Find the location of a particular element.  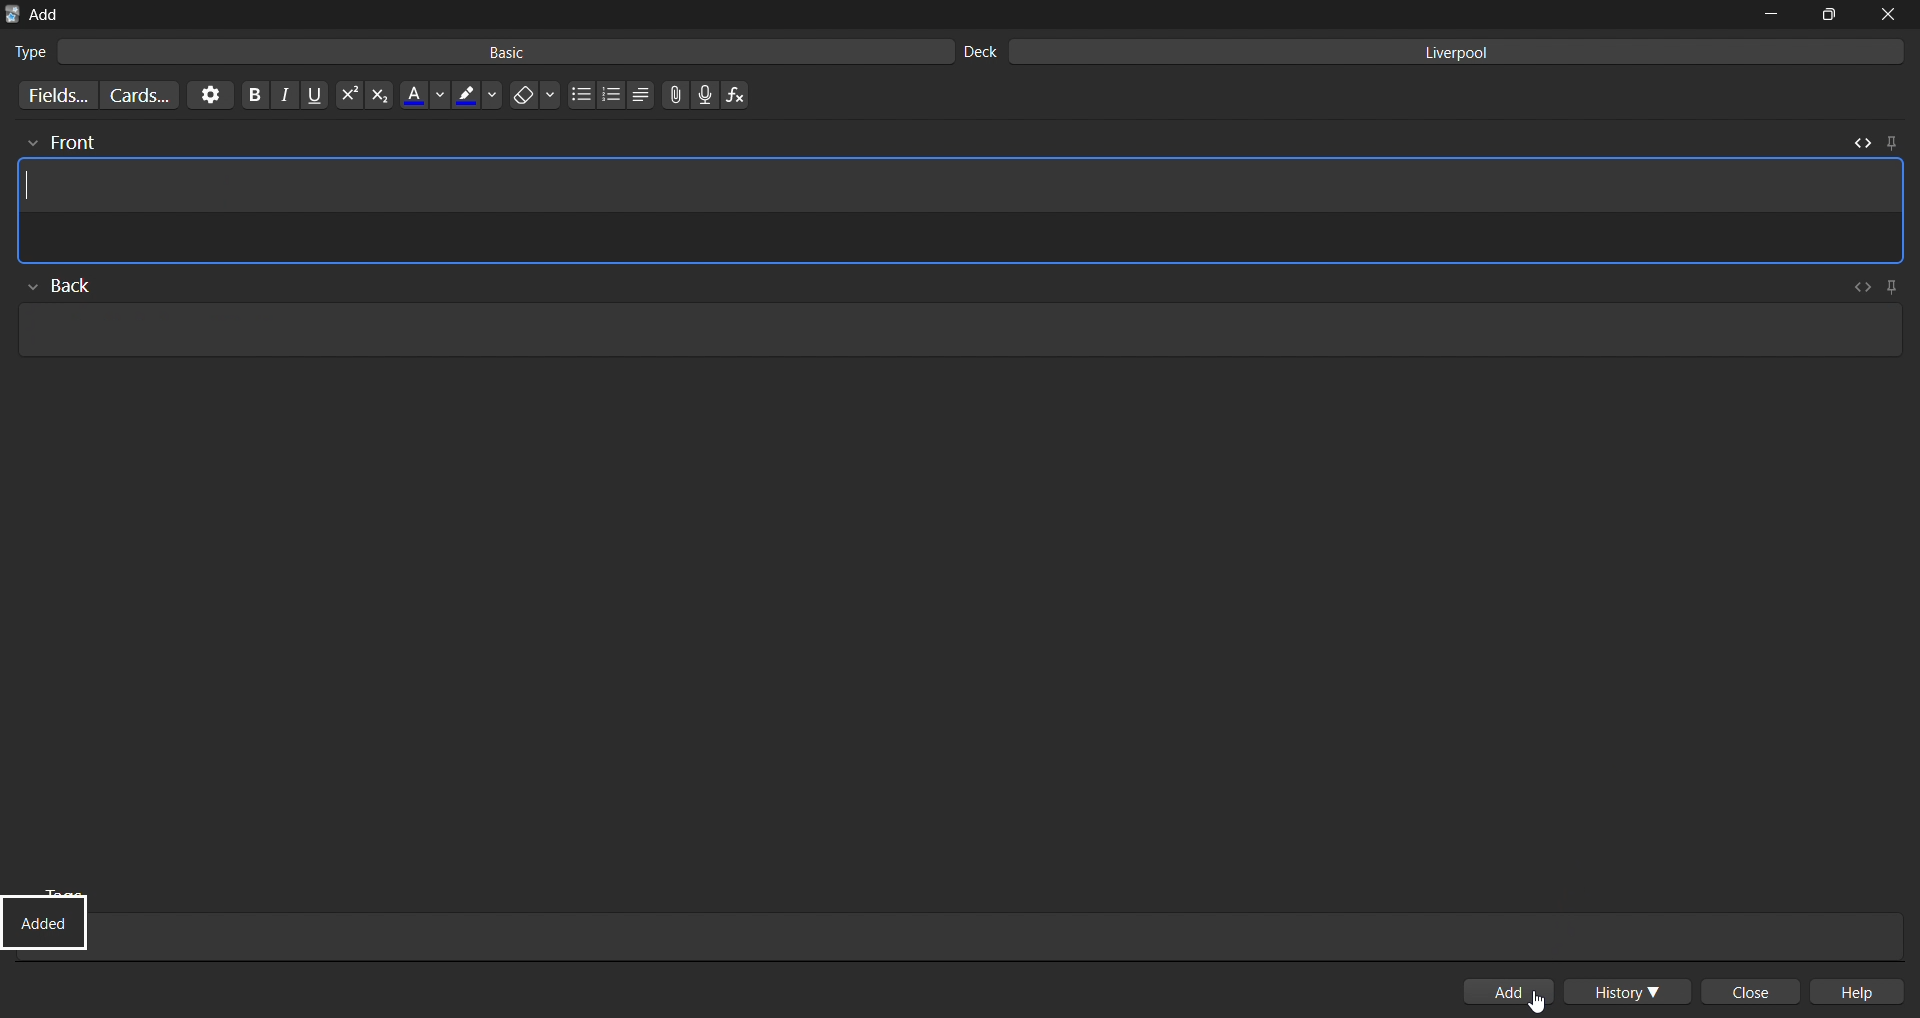

options is located at coordinates (208, 95).